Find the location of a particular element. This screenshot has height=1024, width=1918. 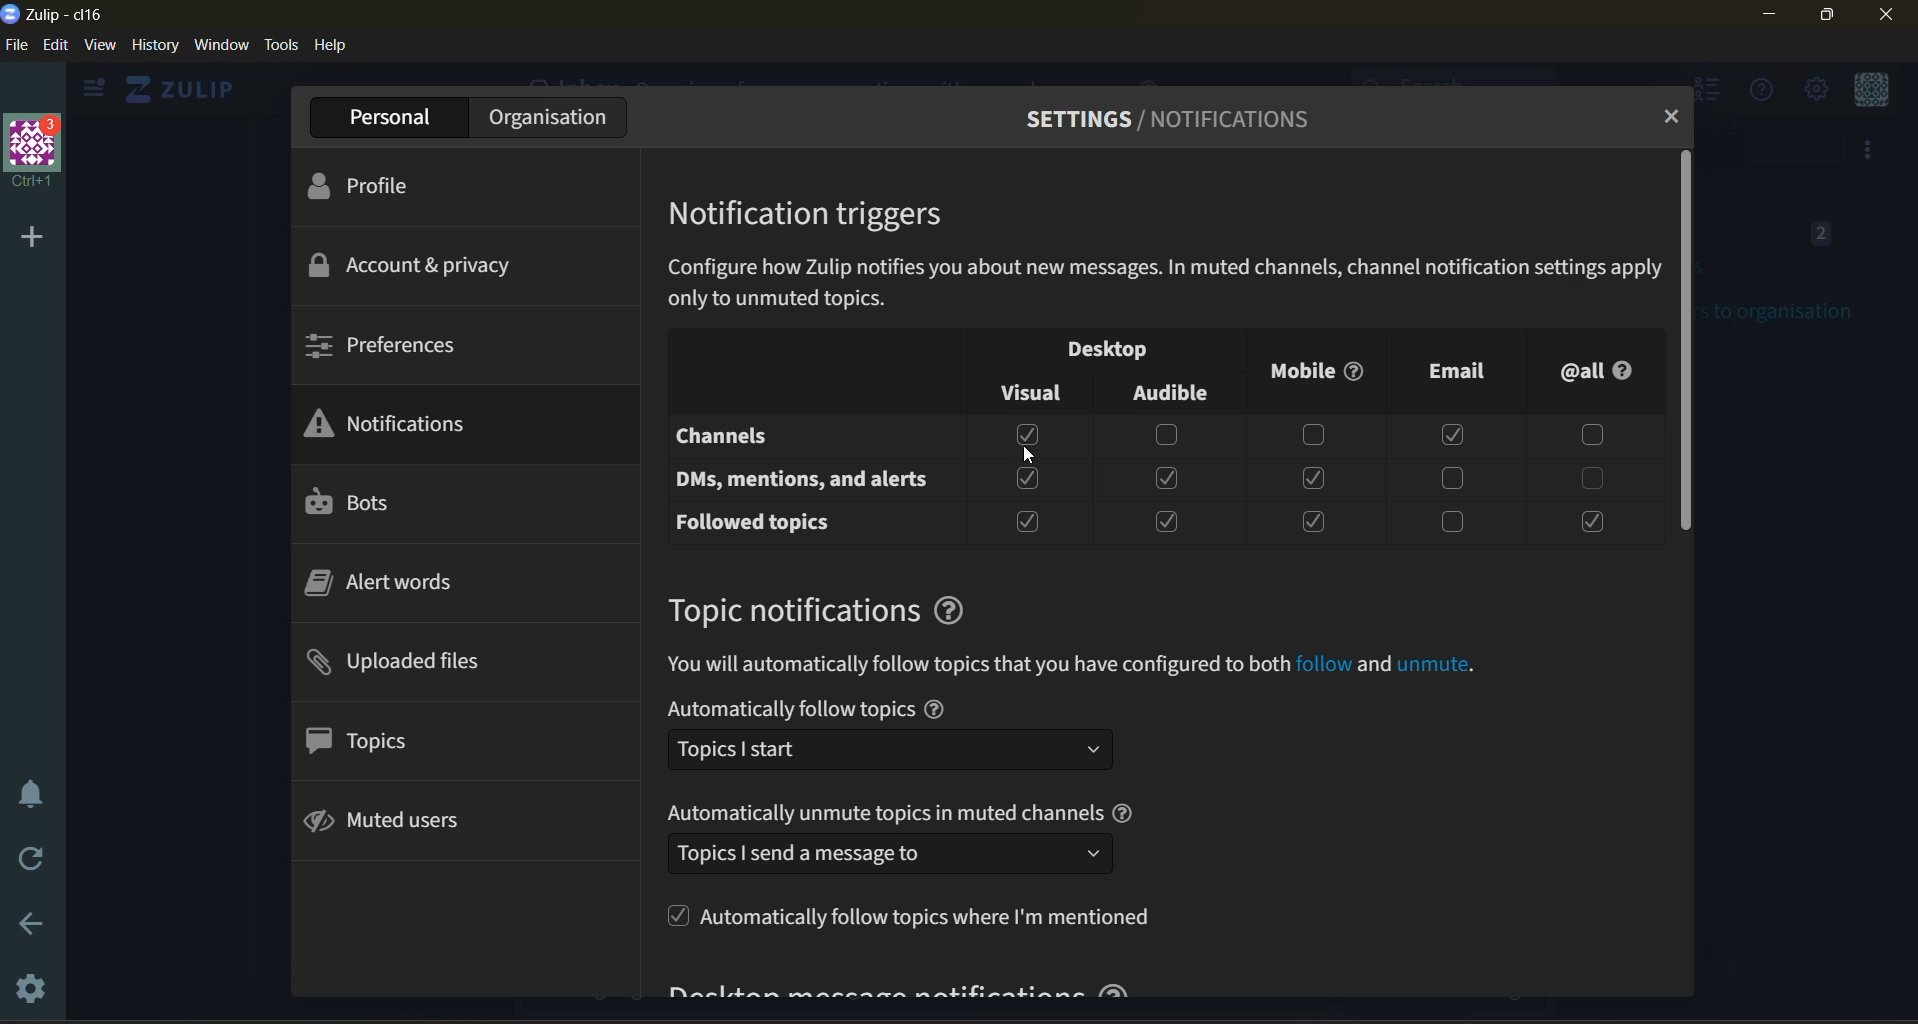

channels is located at coordinates (778, 438).